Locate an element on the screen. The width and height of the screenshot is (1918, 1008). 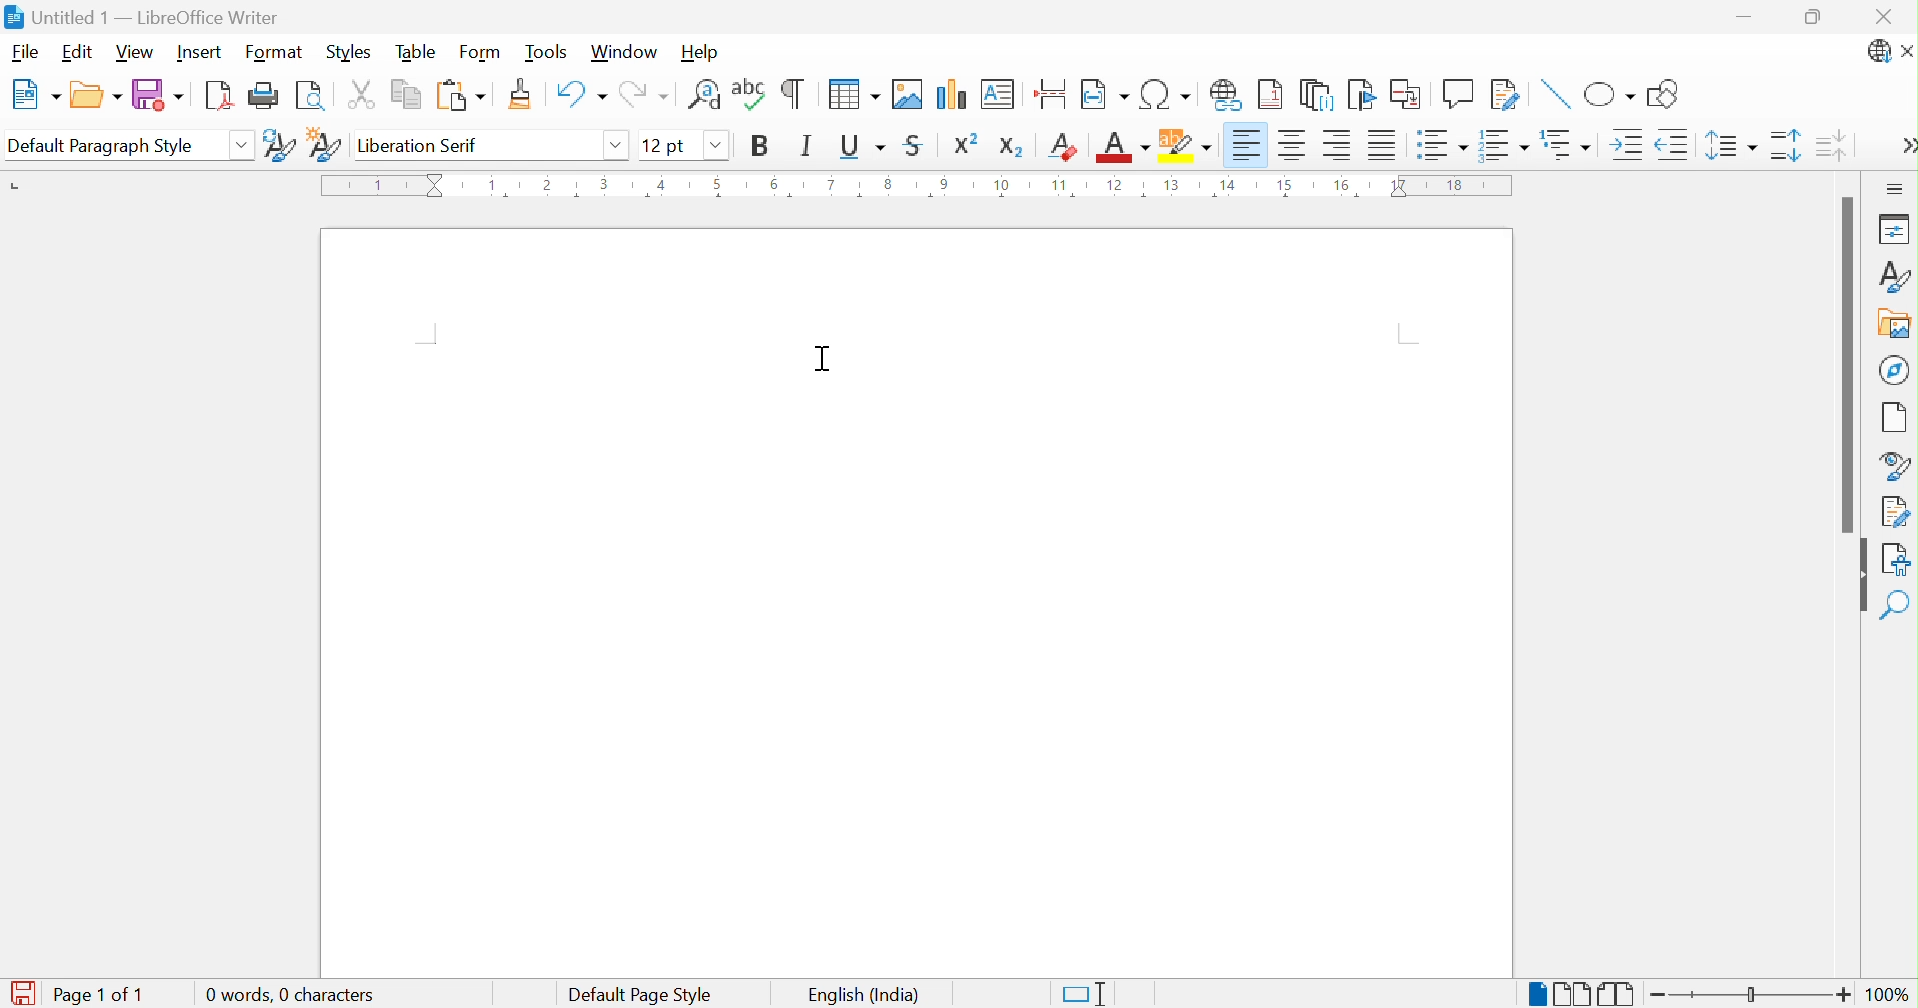
Save is located at coordinates (160, 95).